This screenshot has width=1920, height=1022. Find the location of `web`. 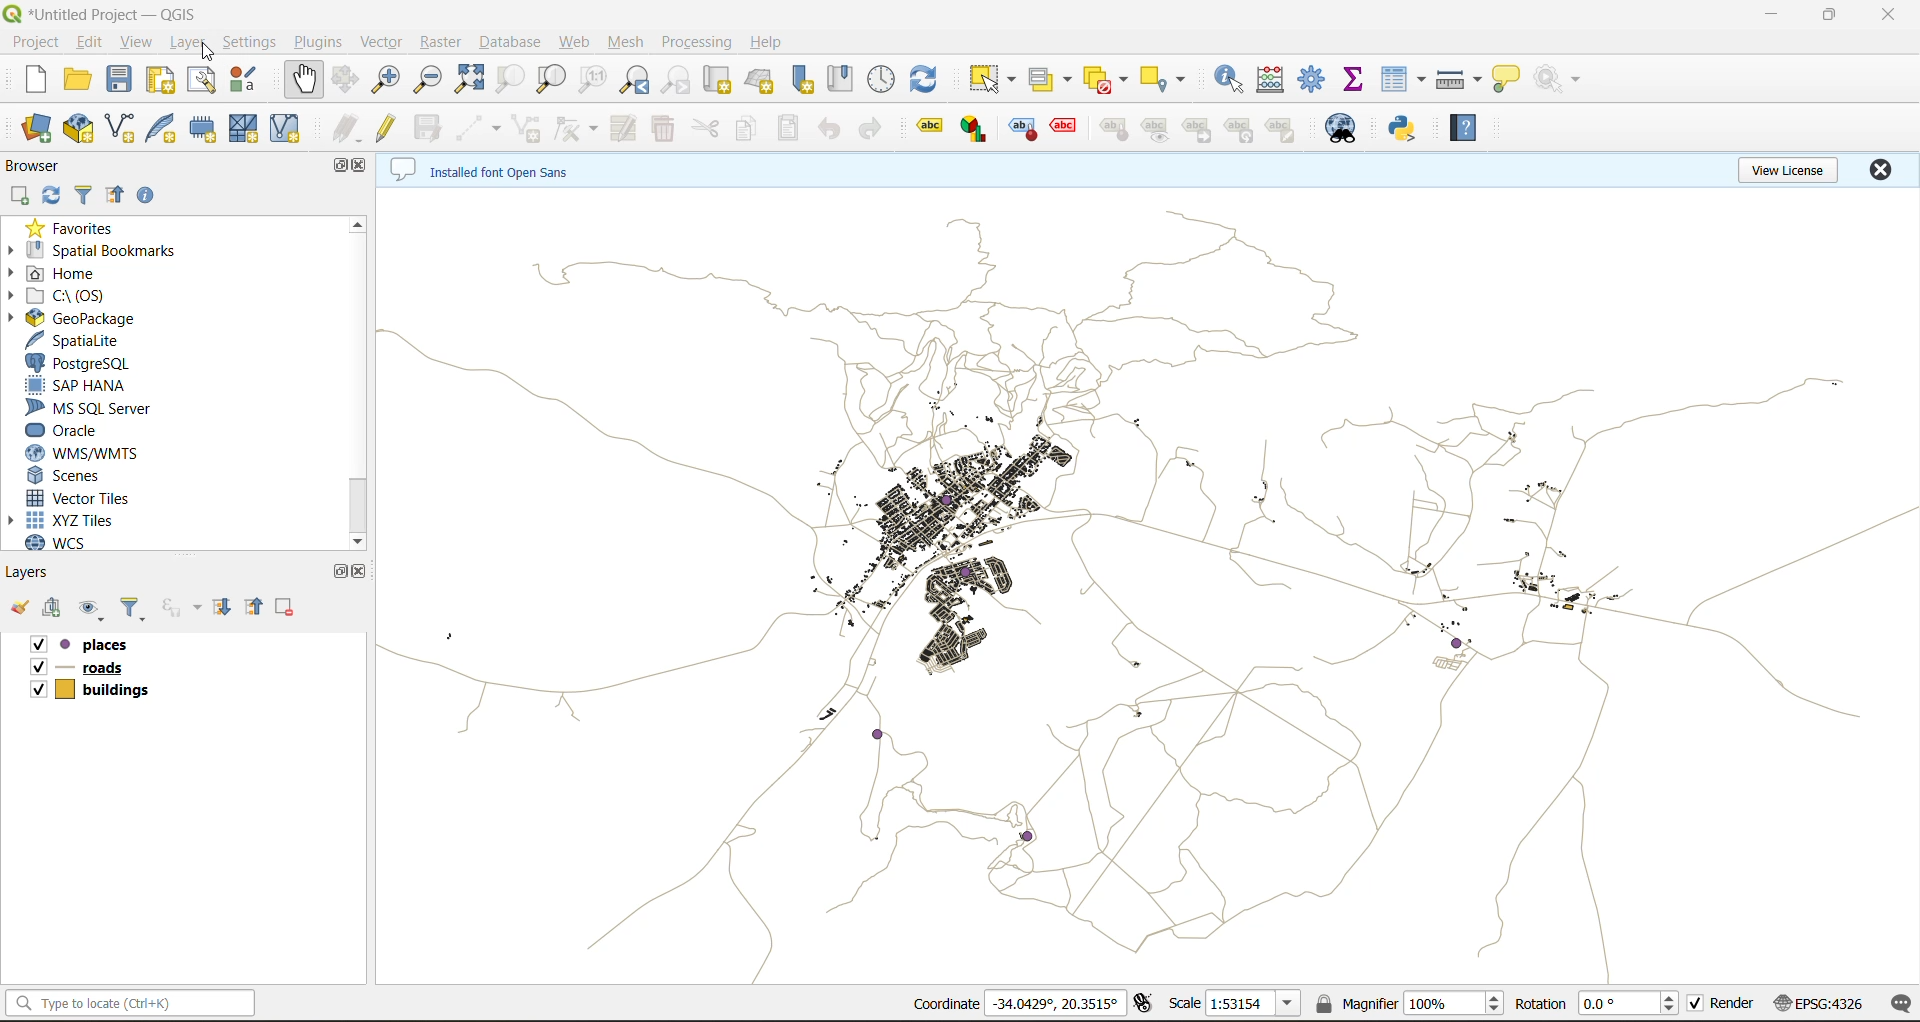

web is located at coordinates (576, 43).